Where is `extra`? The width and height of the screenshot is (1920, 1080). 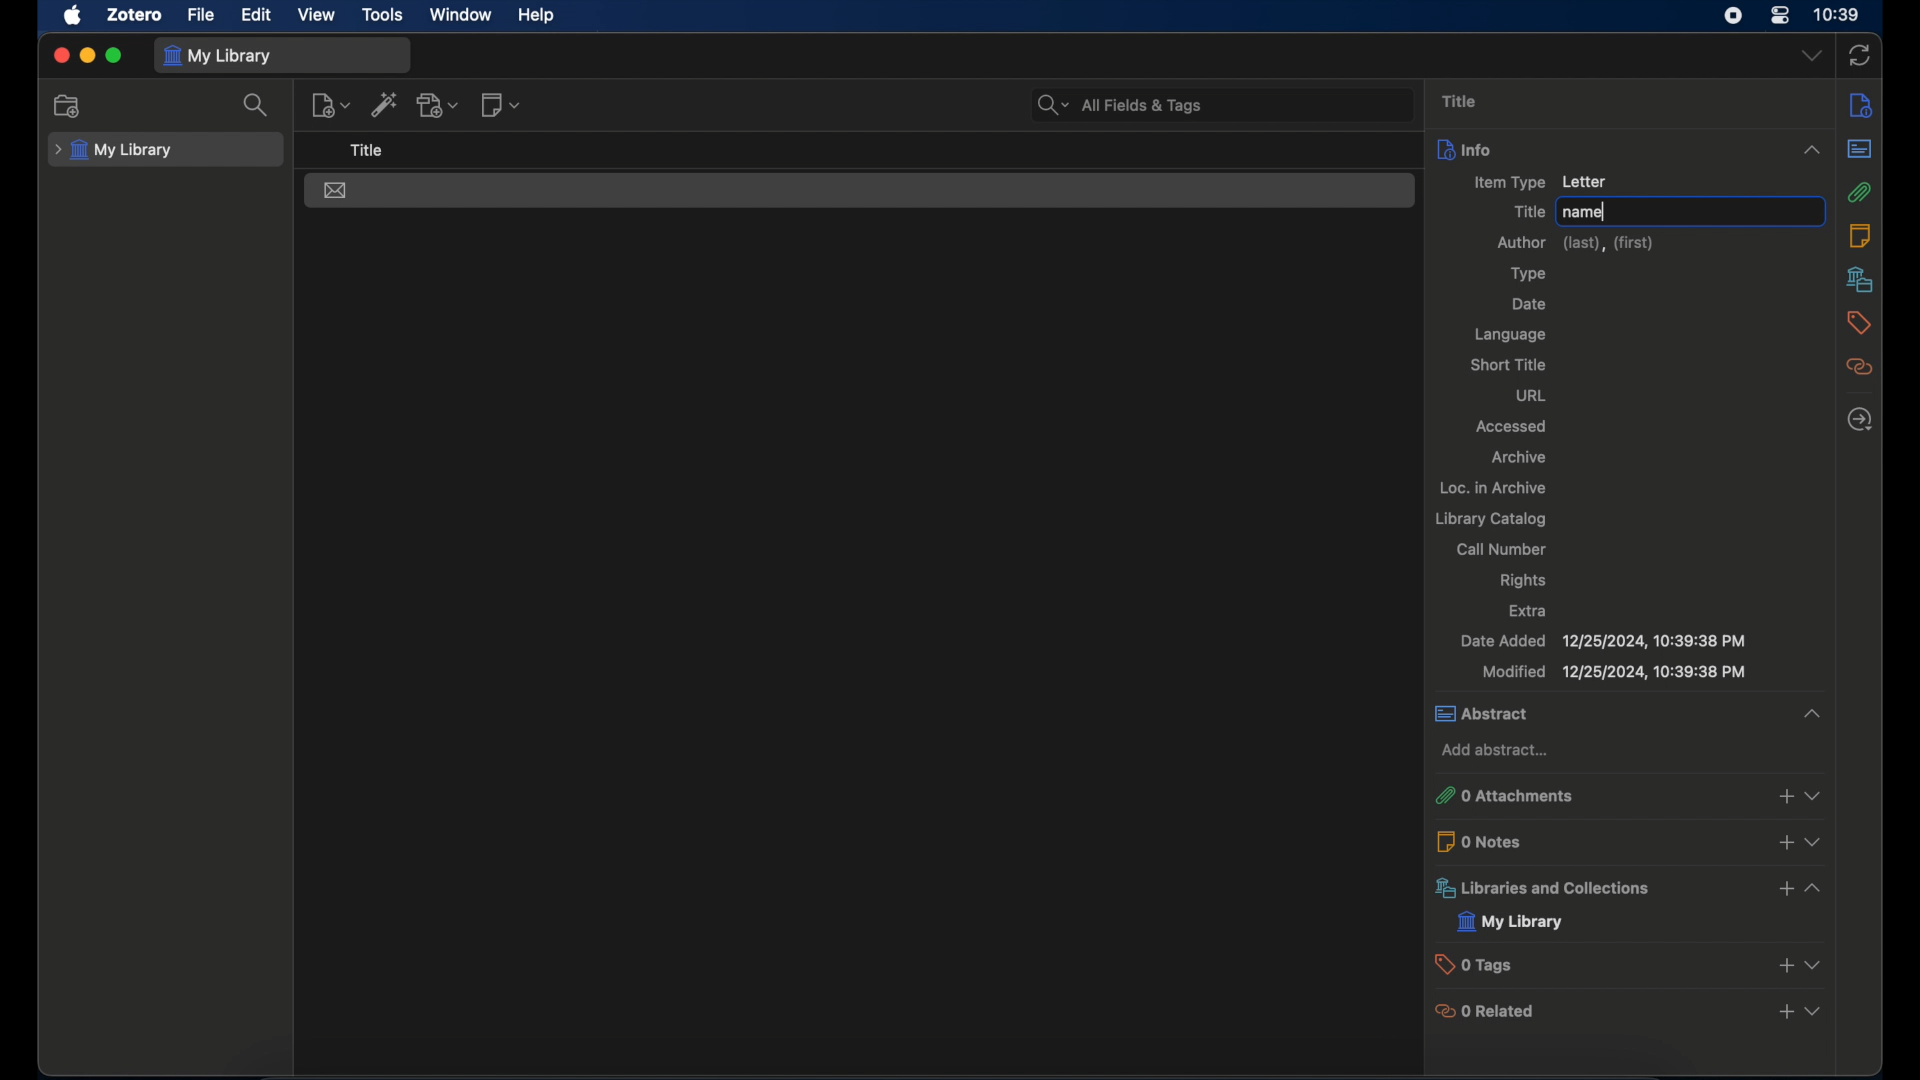
extra is located at coordinates (1531, 610).